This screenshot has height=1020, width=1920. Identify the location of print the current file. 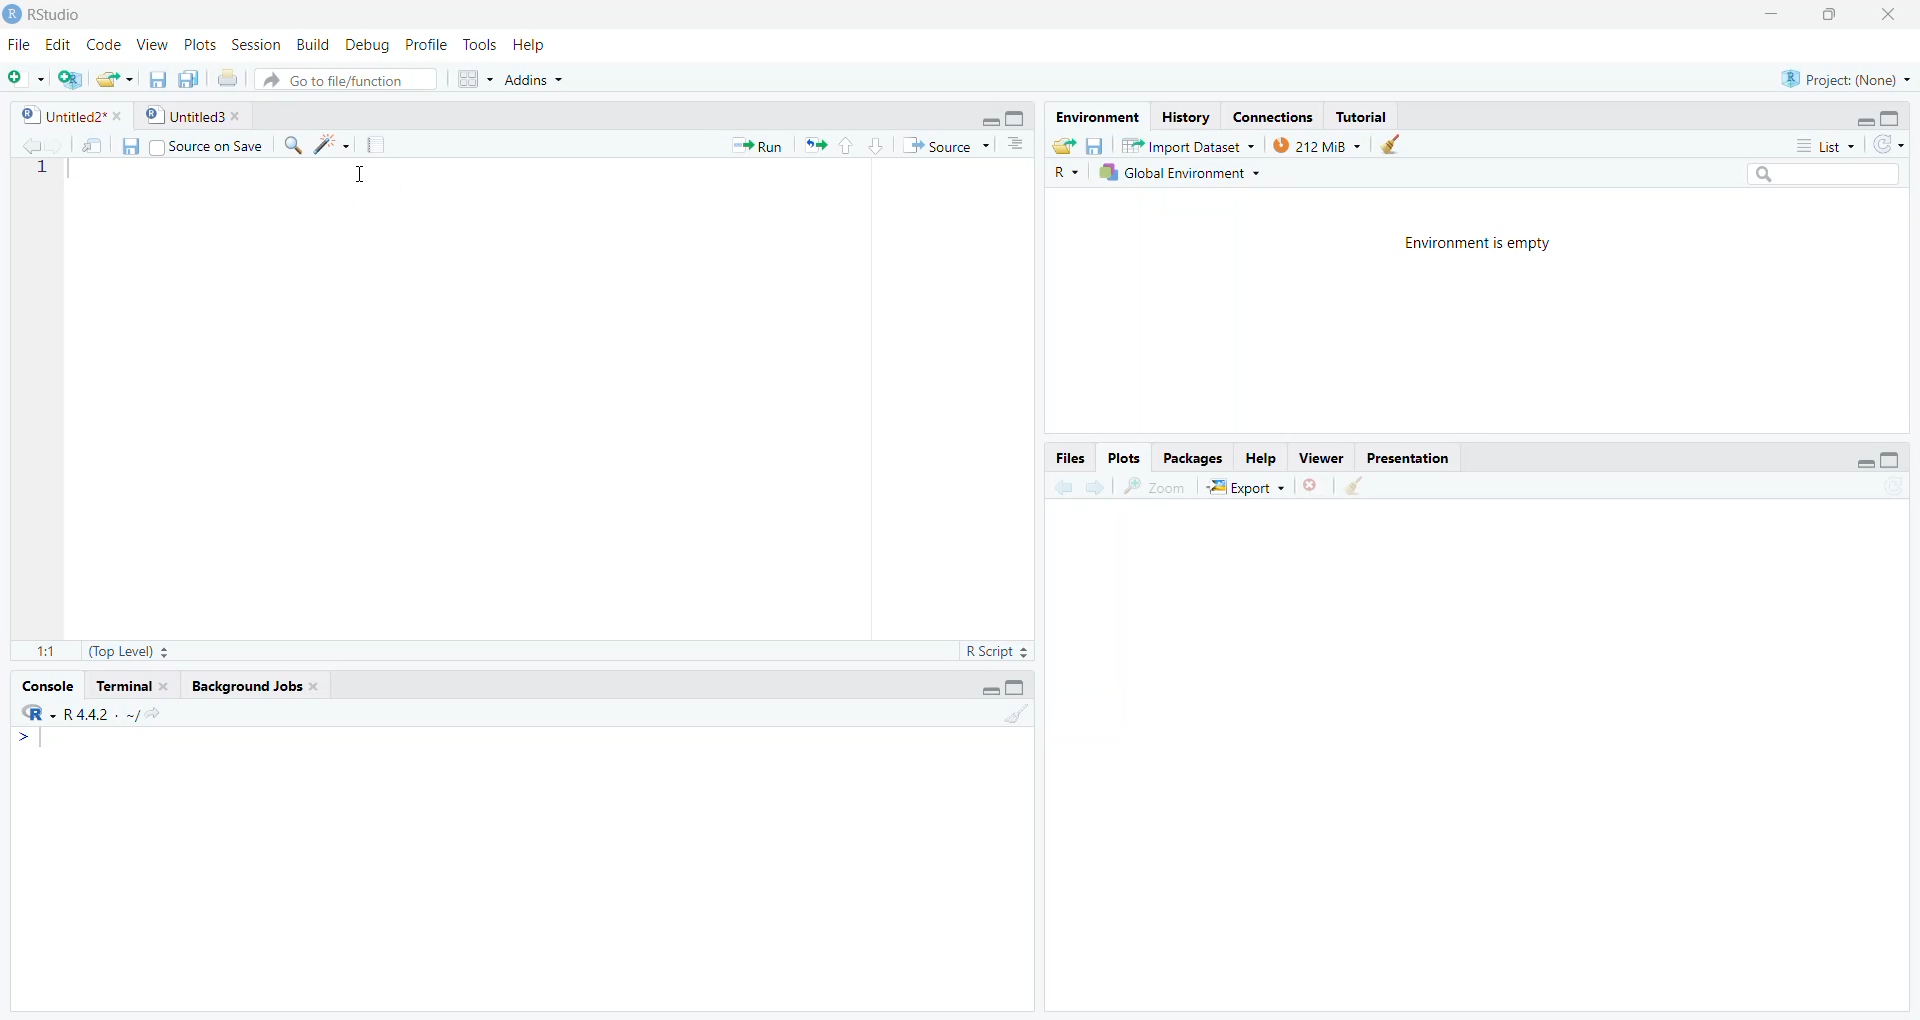
(231, 80).